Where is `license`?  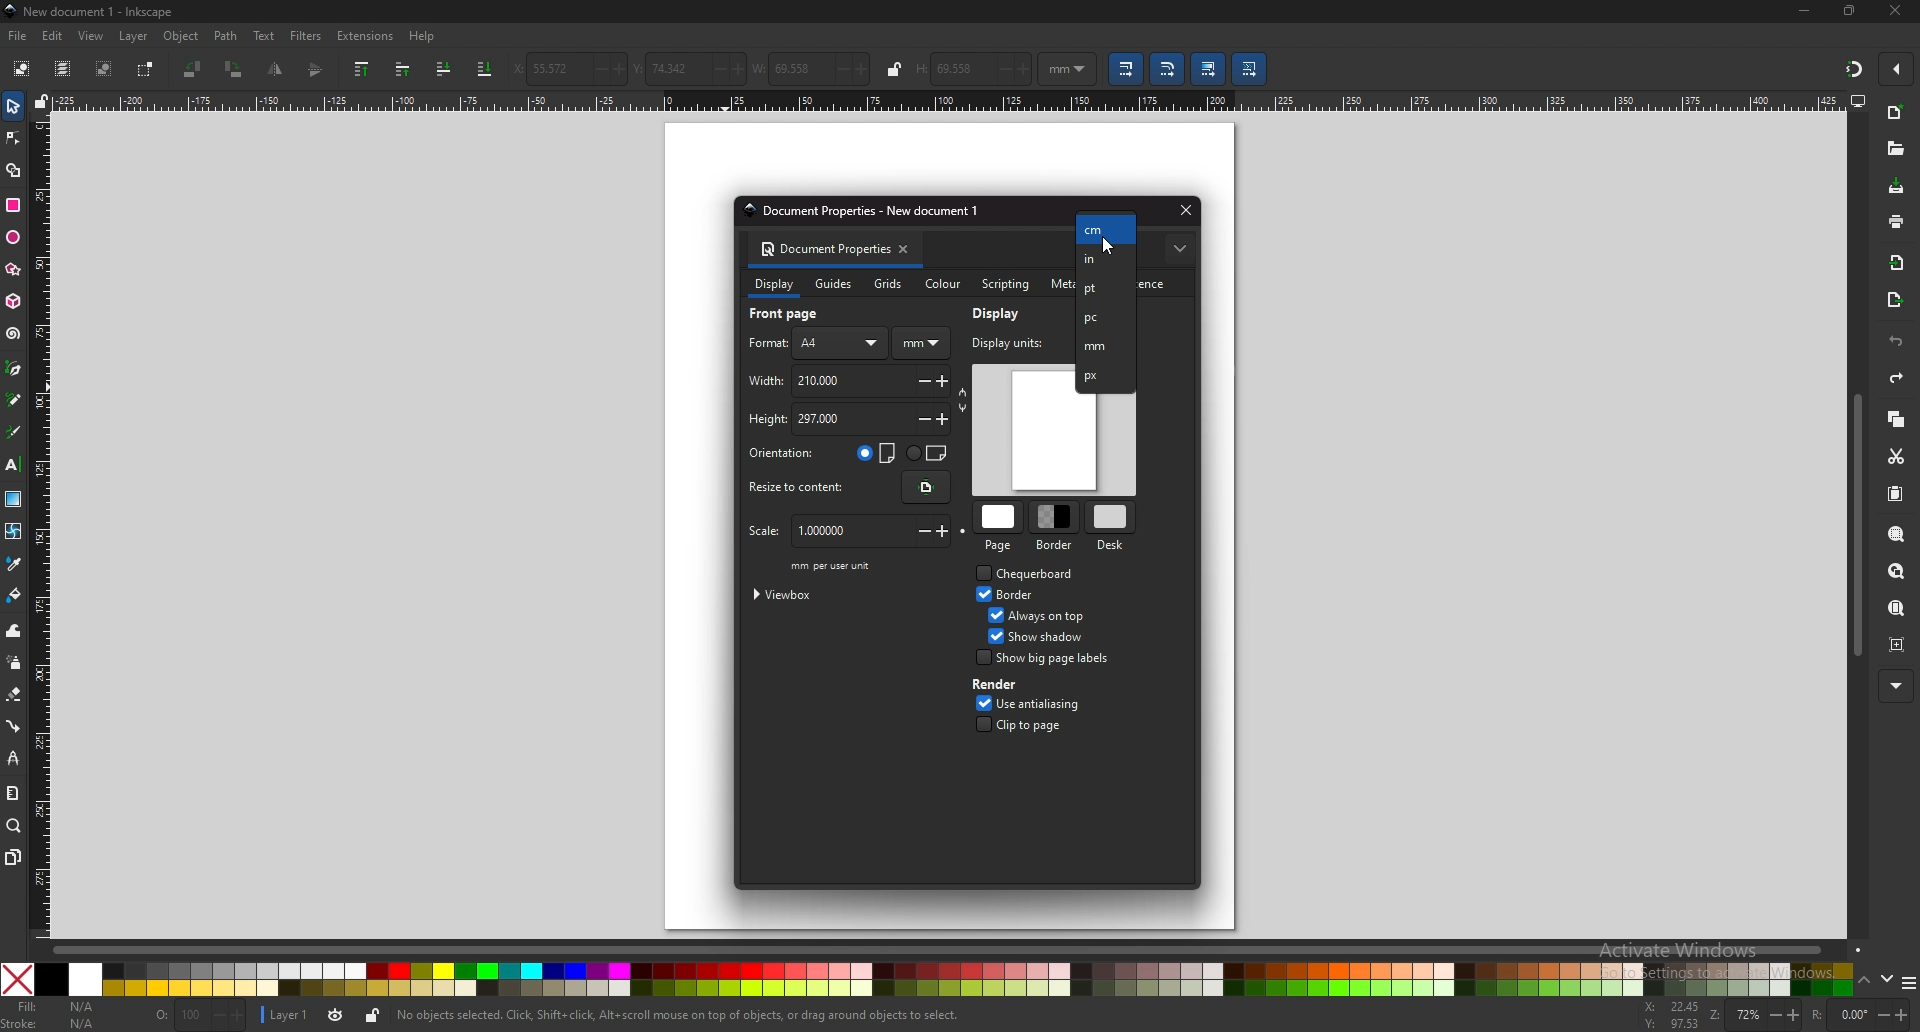
license is located at coordinates (1158, 284).